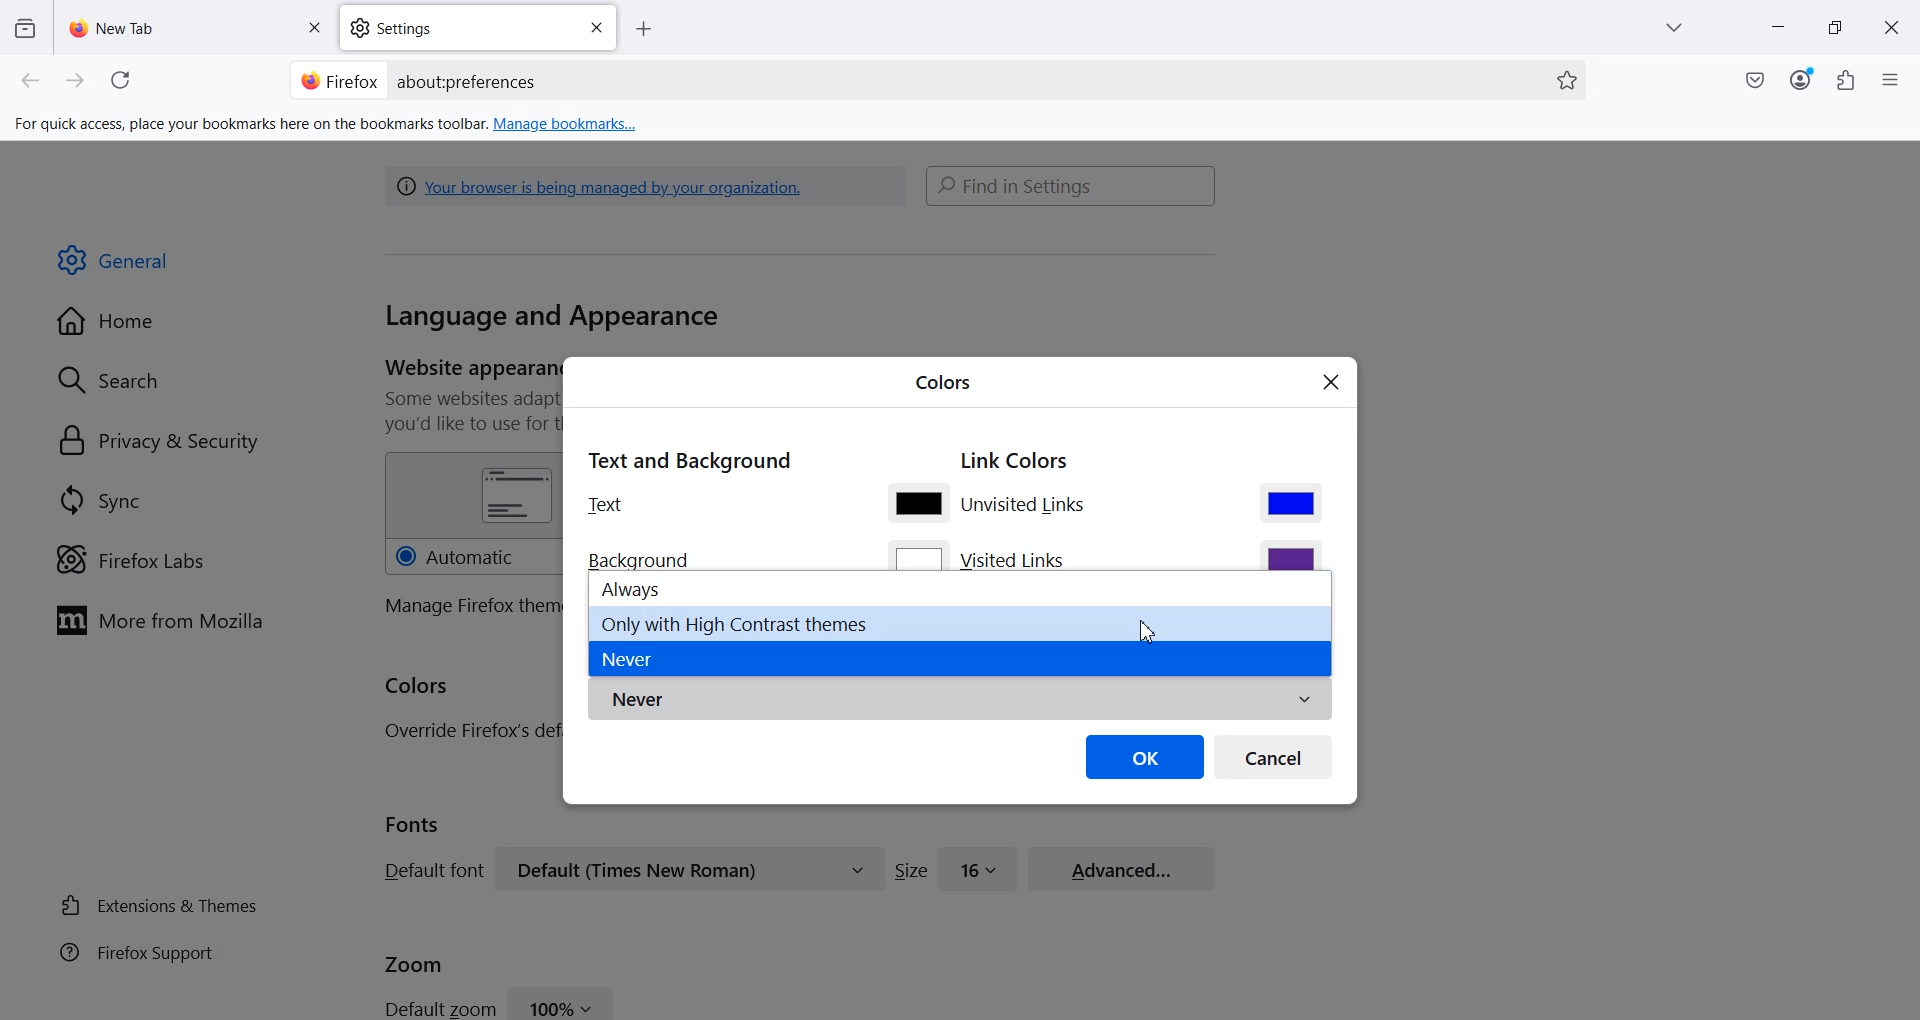 Image resolution: width=1920 pixels, height=1020 pixels. I want to click on Never , so click(959, 700).